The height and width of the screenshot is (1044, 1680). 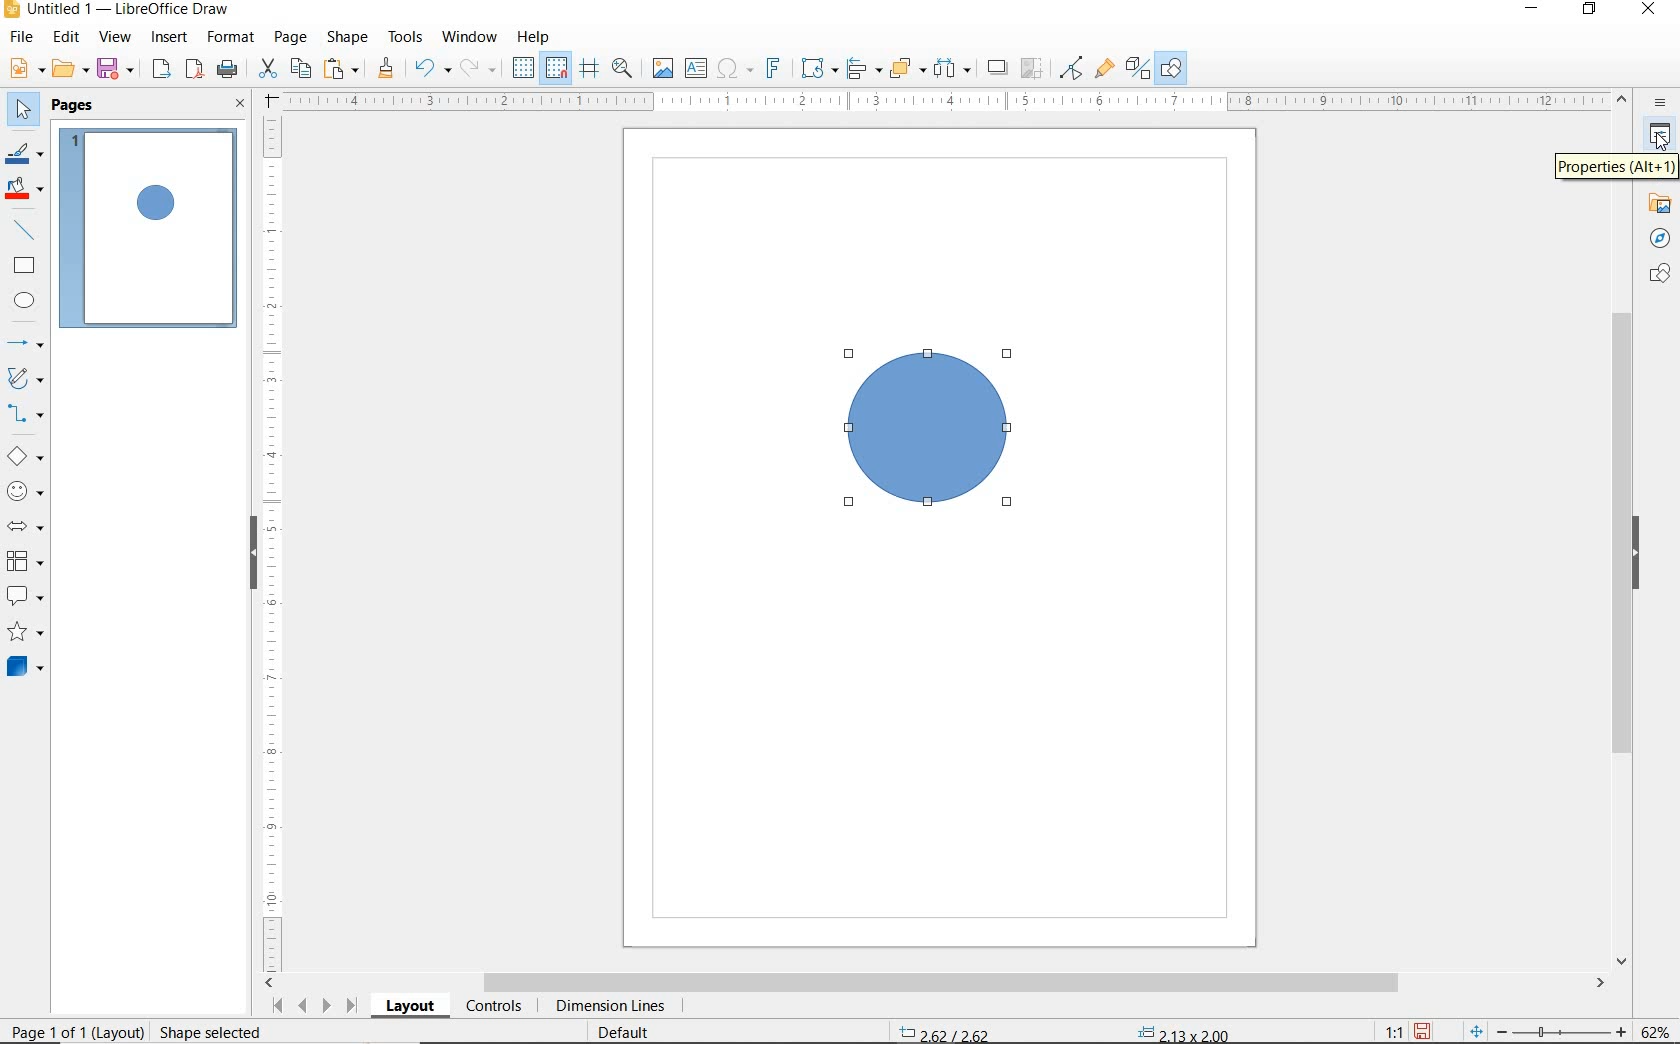 What do you see at coordinates (28, 378) in the screenshot?
I see `CURVES AND POLYGONS` at bounding box center [28, 378].